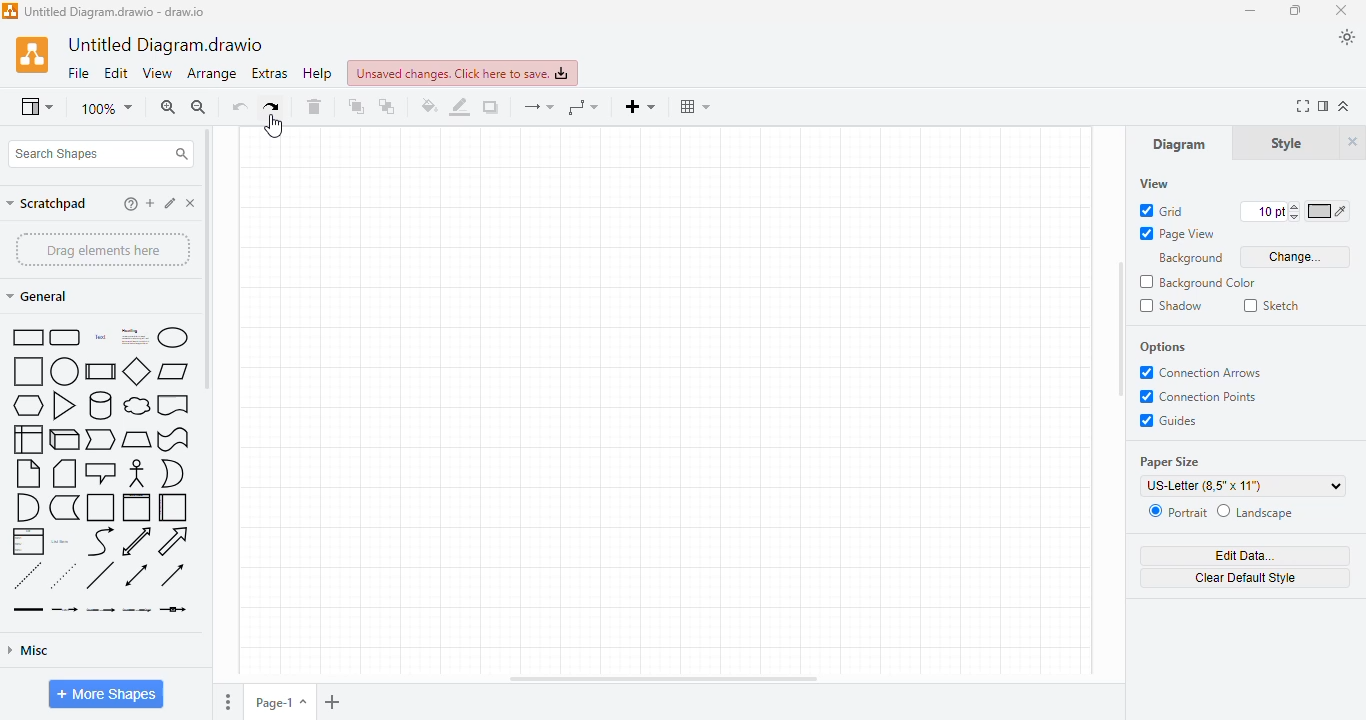 The height and width of the screenshot is (720, 1366). I want to click on extras, so click(269, 73).